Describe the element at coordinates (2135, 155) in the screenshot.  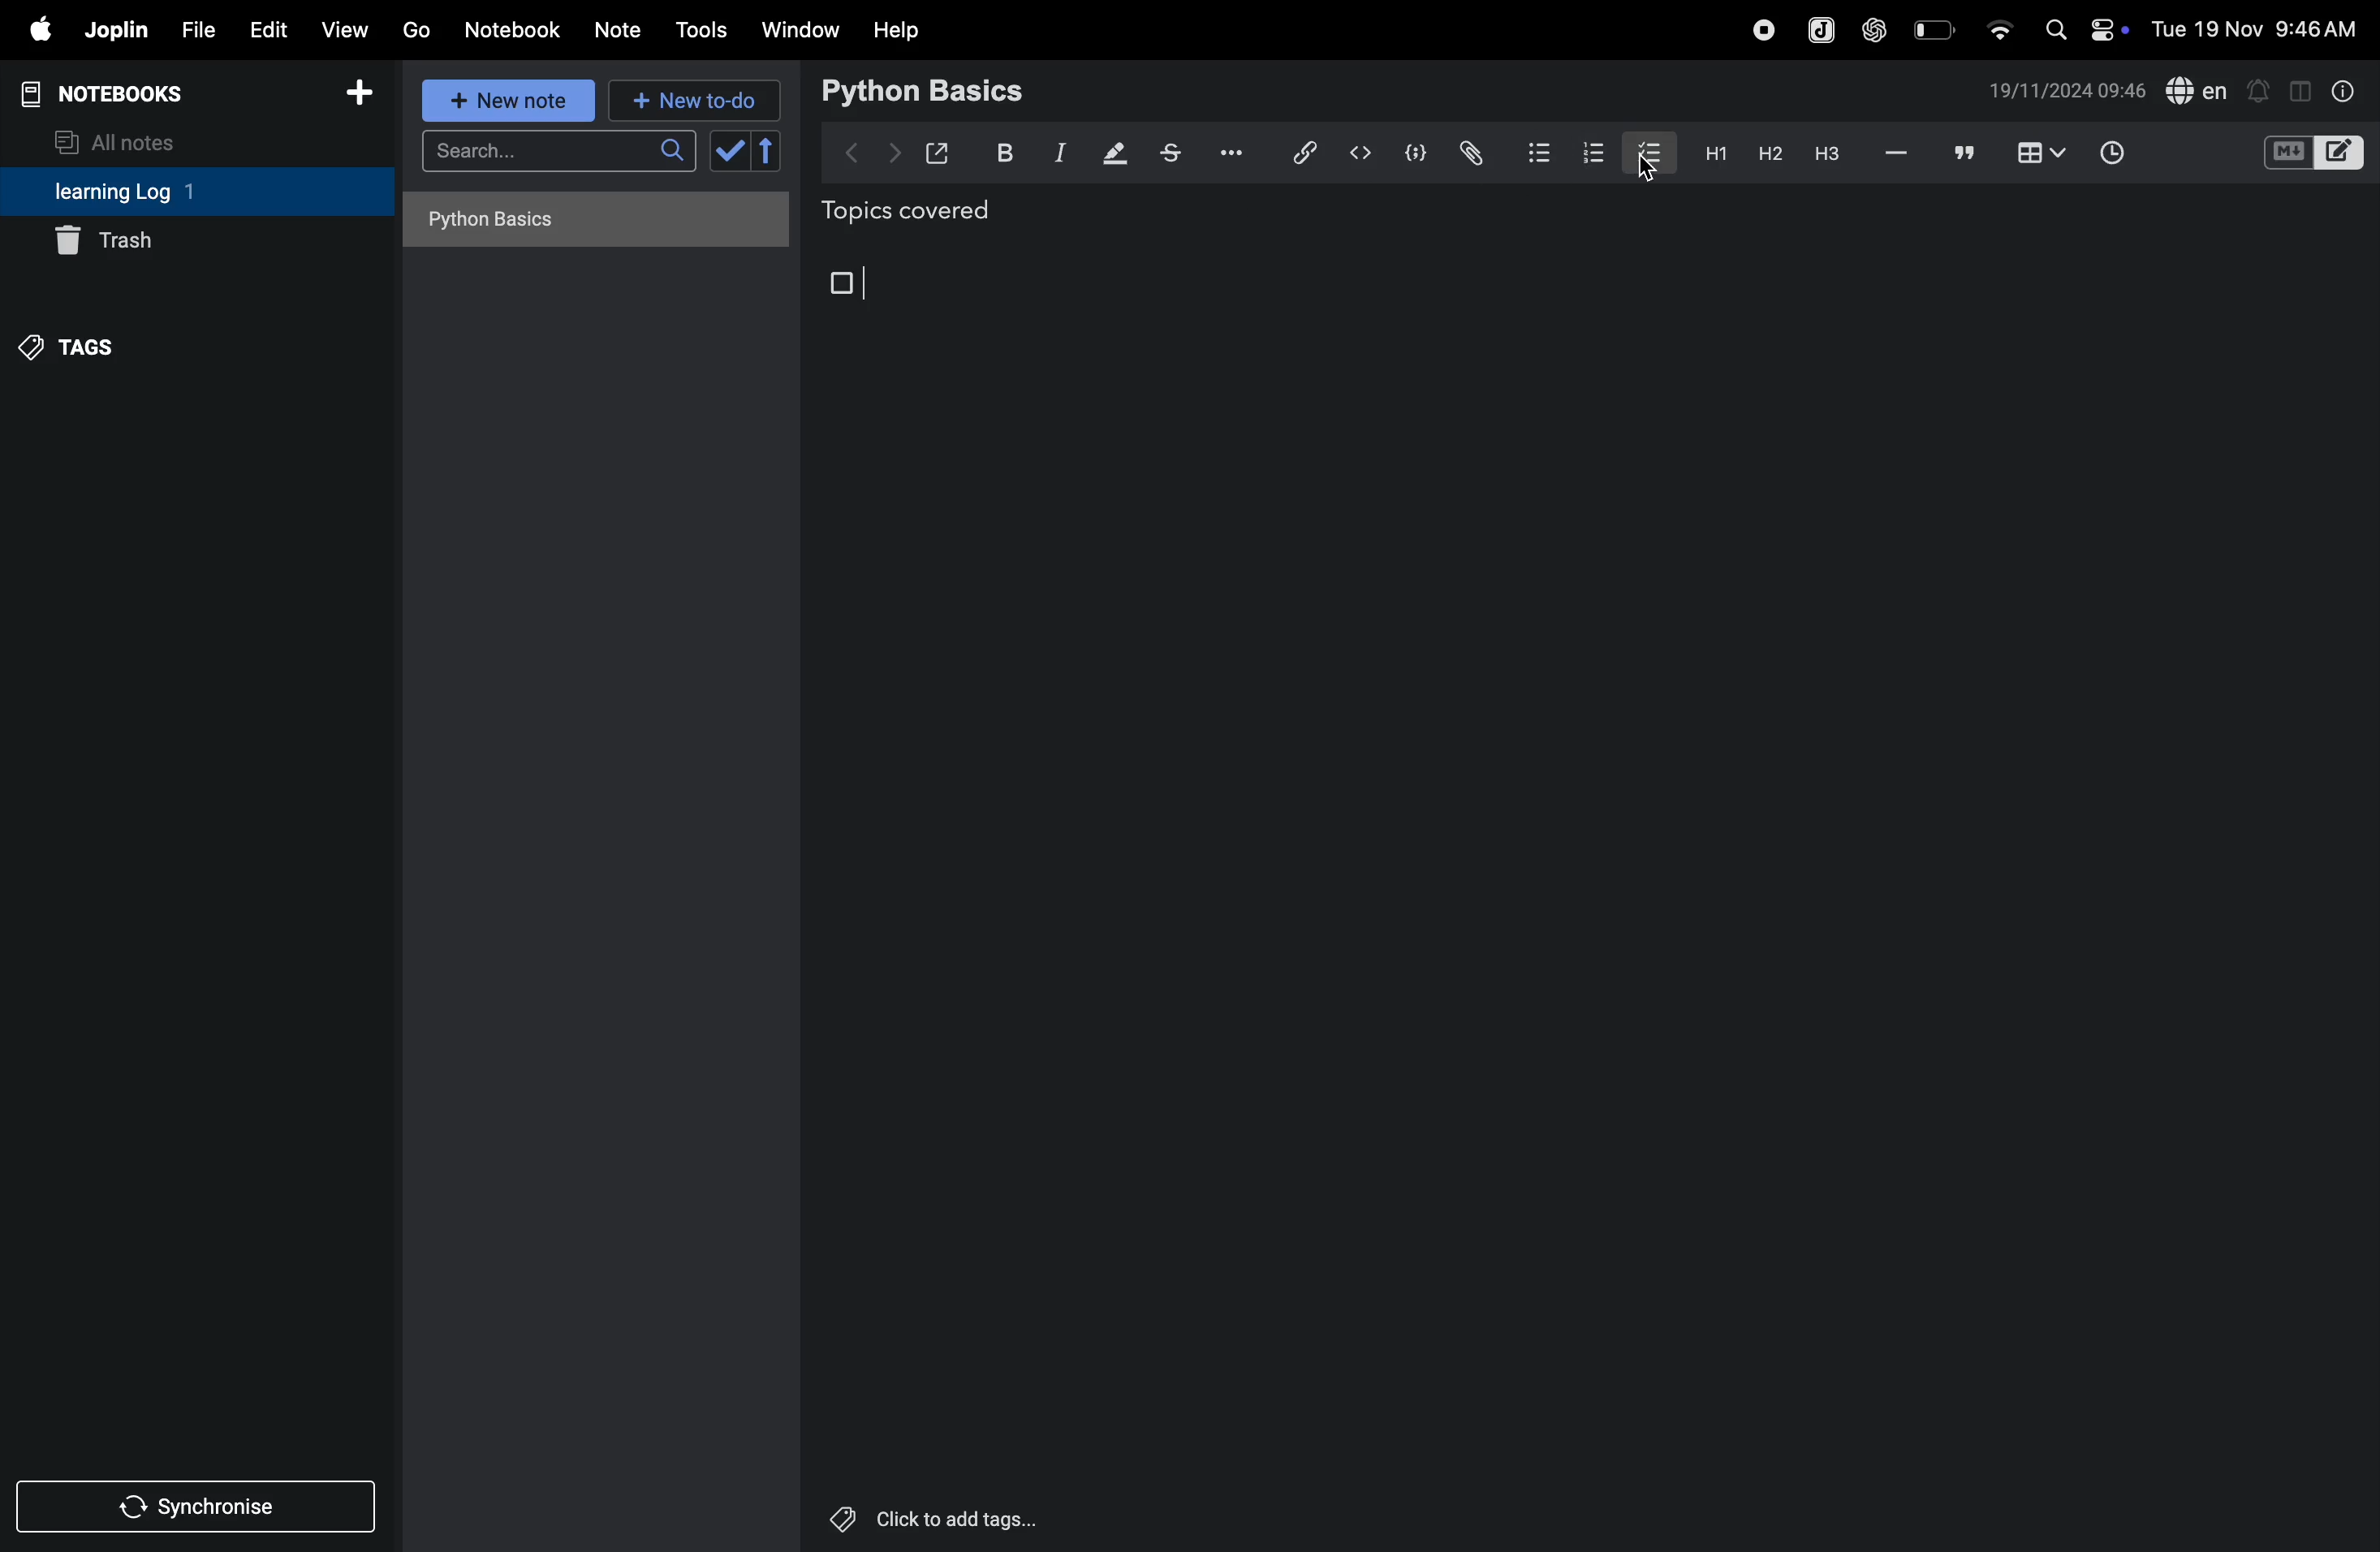
I see `add time` at that location.